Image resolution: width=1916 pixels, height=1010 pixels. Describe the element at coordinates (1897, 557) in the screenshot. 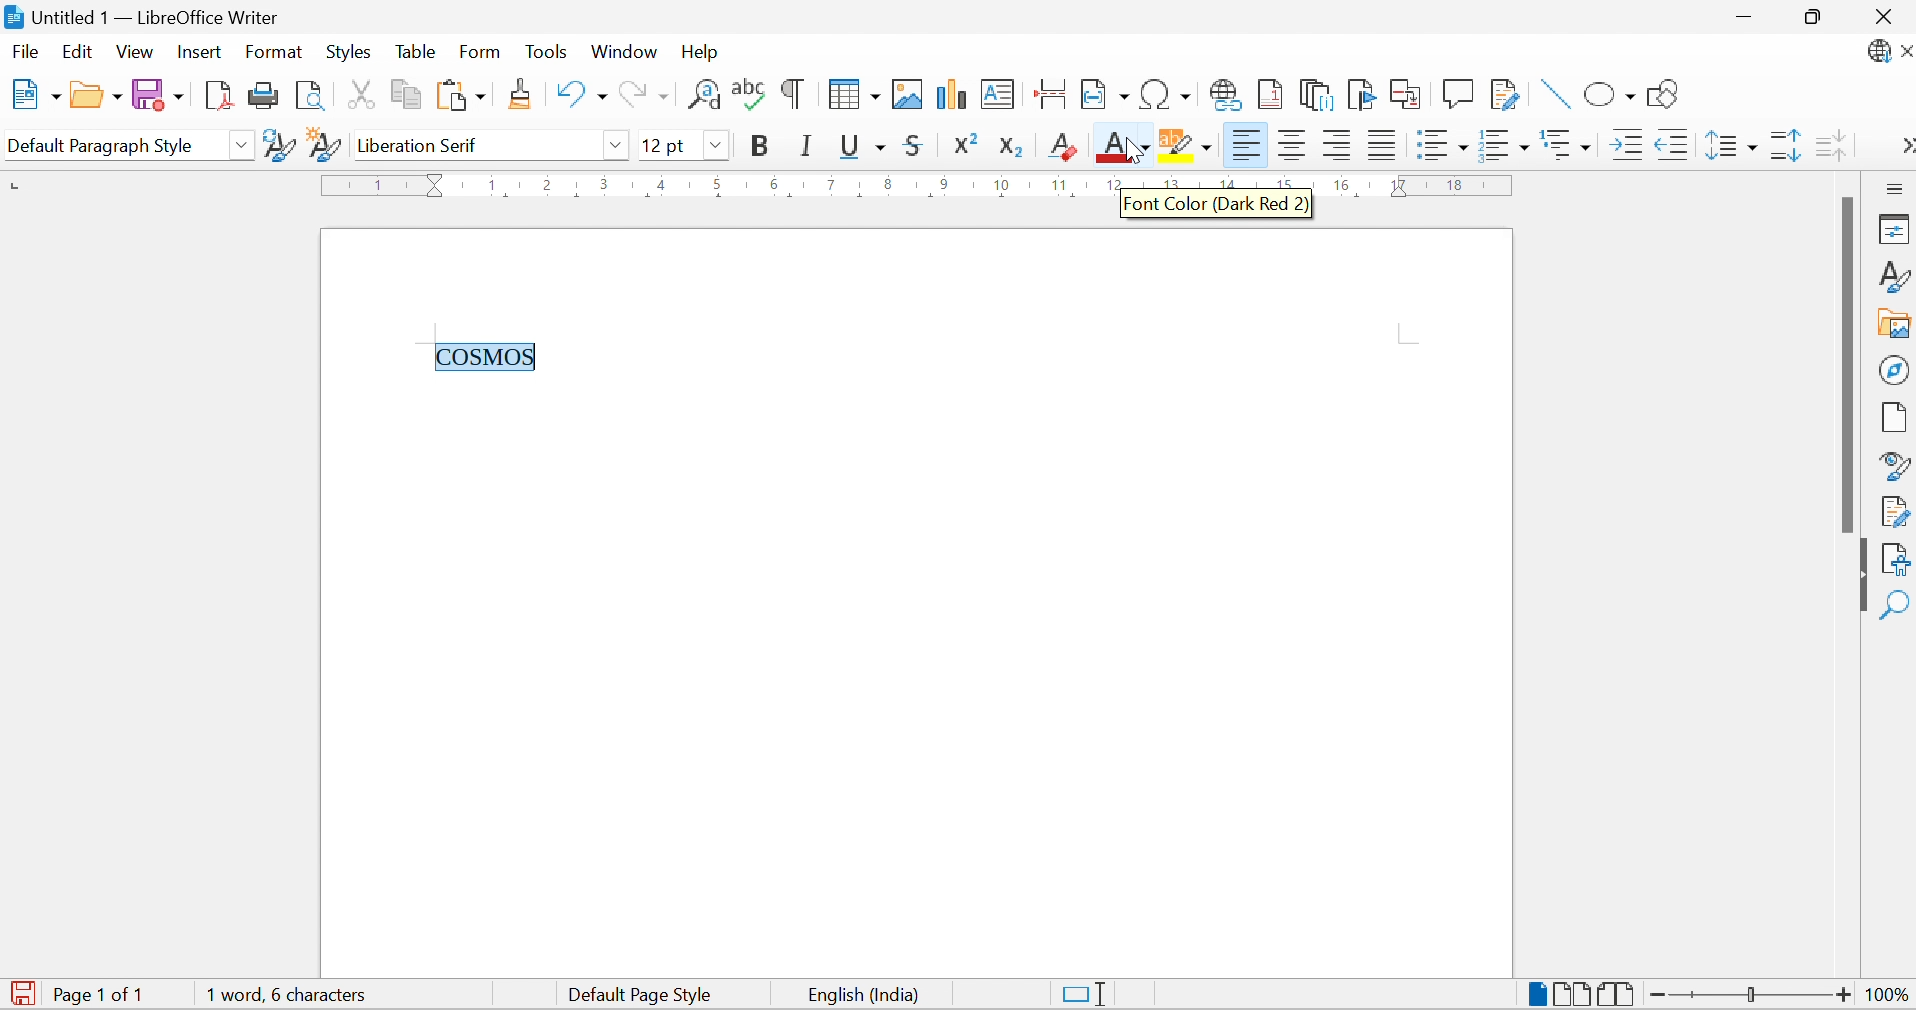

I see `Accessibility Check` at that location.